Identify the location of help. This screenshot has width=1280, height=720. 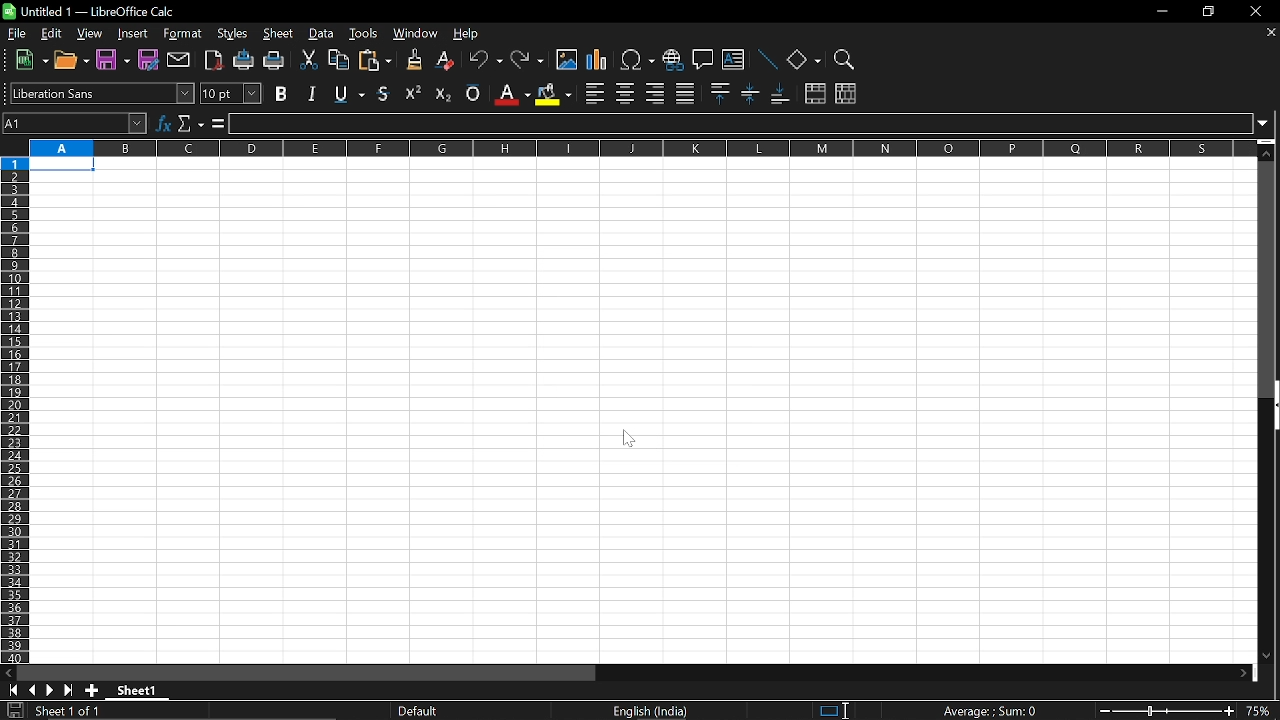
(468, 36).